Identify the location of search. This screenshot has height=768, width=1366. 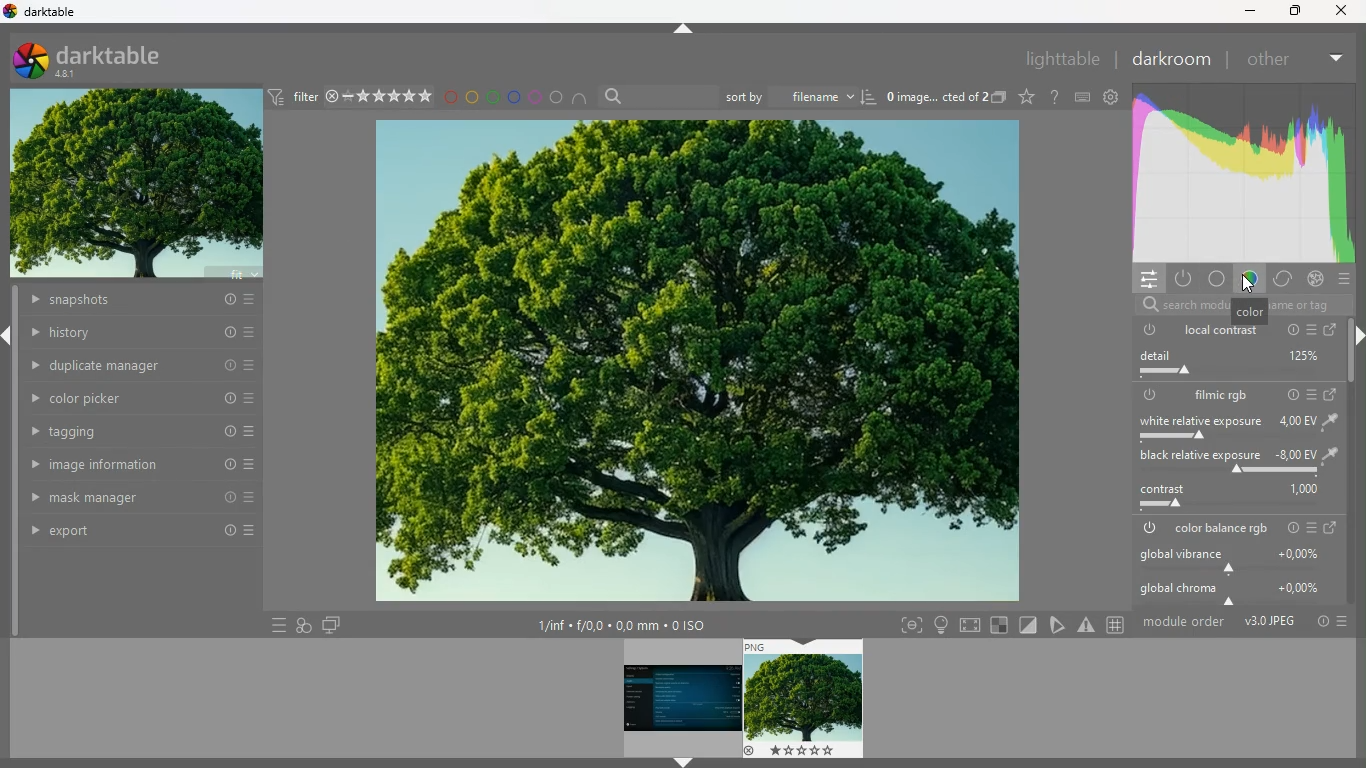
(1234, 306).